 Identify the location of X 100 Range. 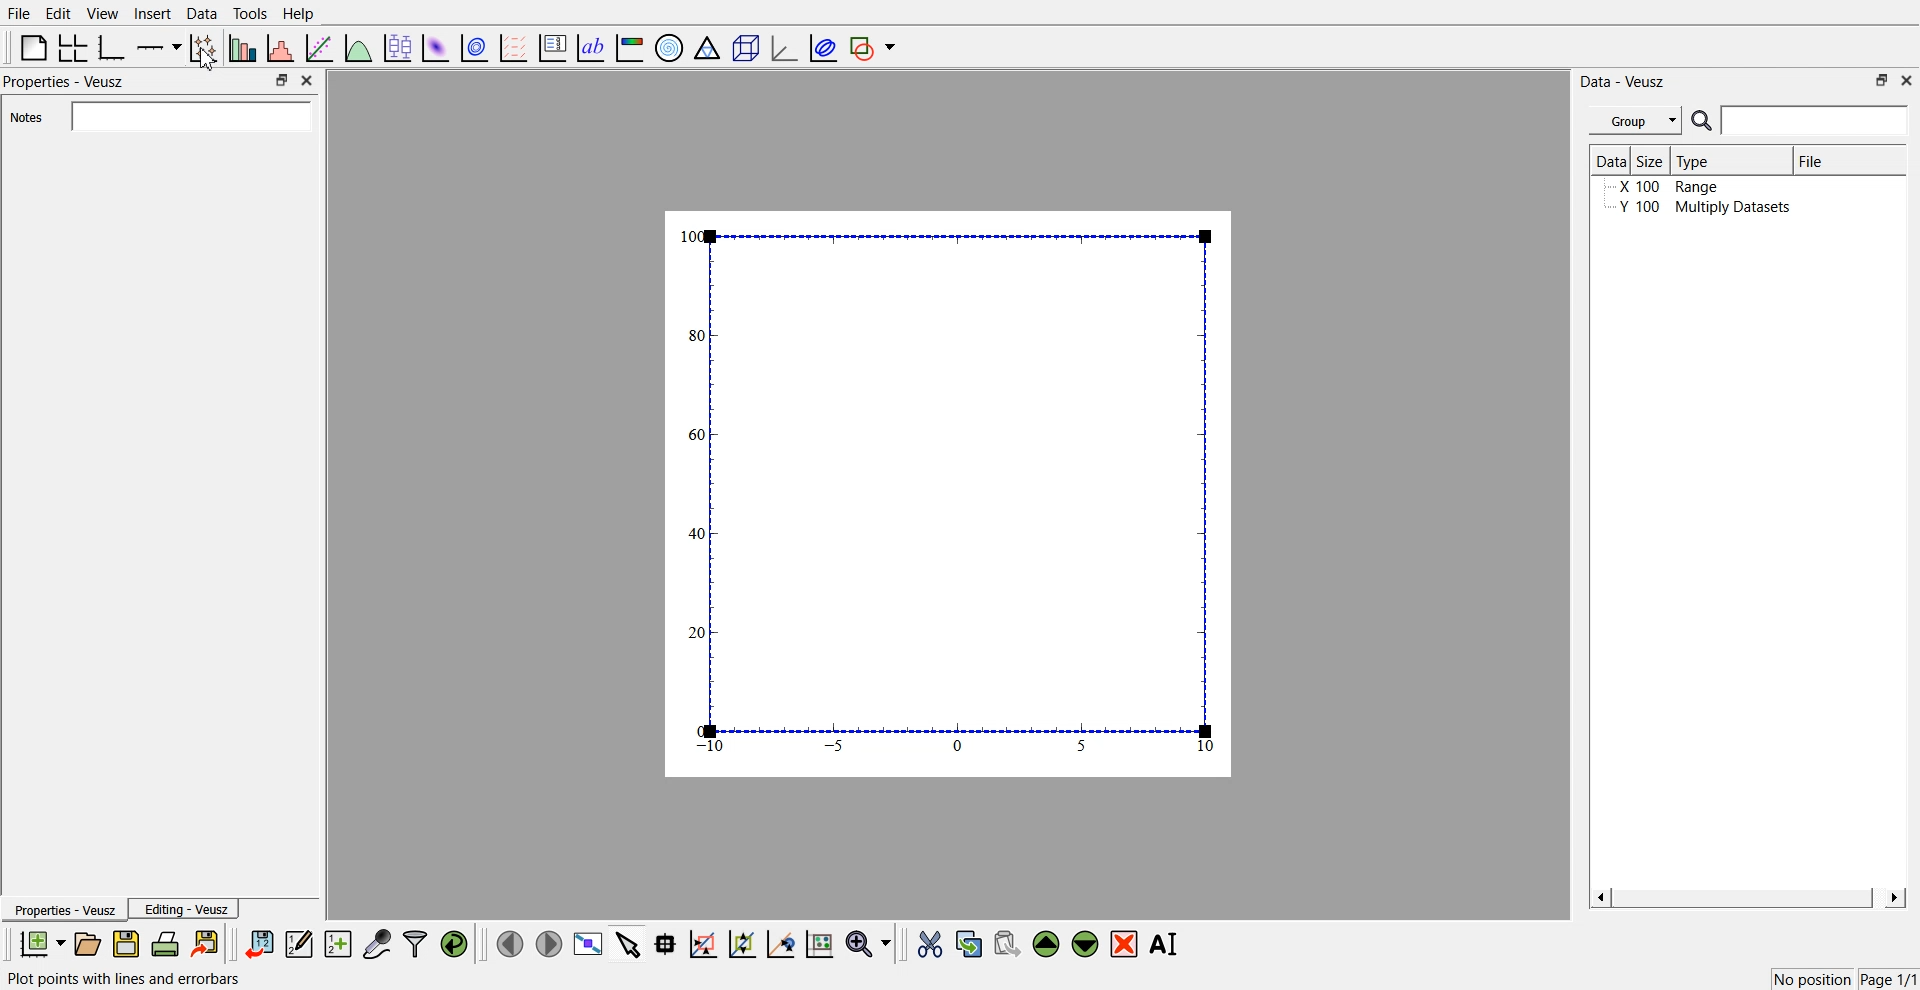
(1673, 189).